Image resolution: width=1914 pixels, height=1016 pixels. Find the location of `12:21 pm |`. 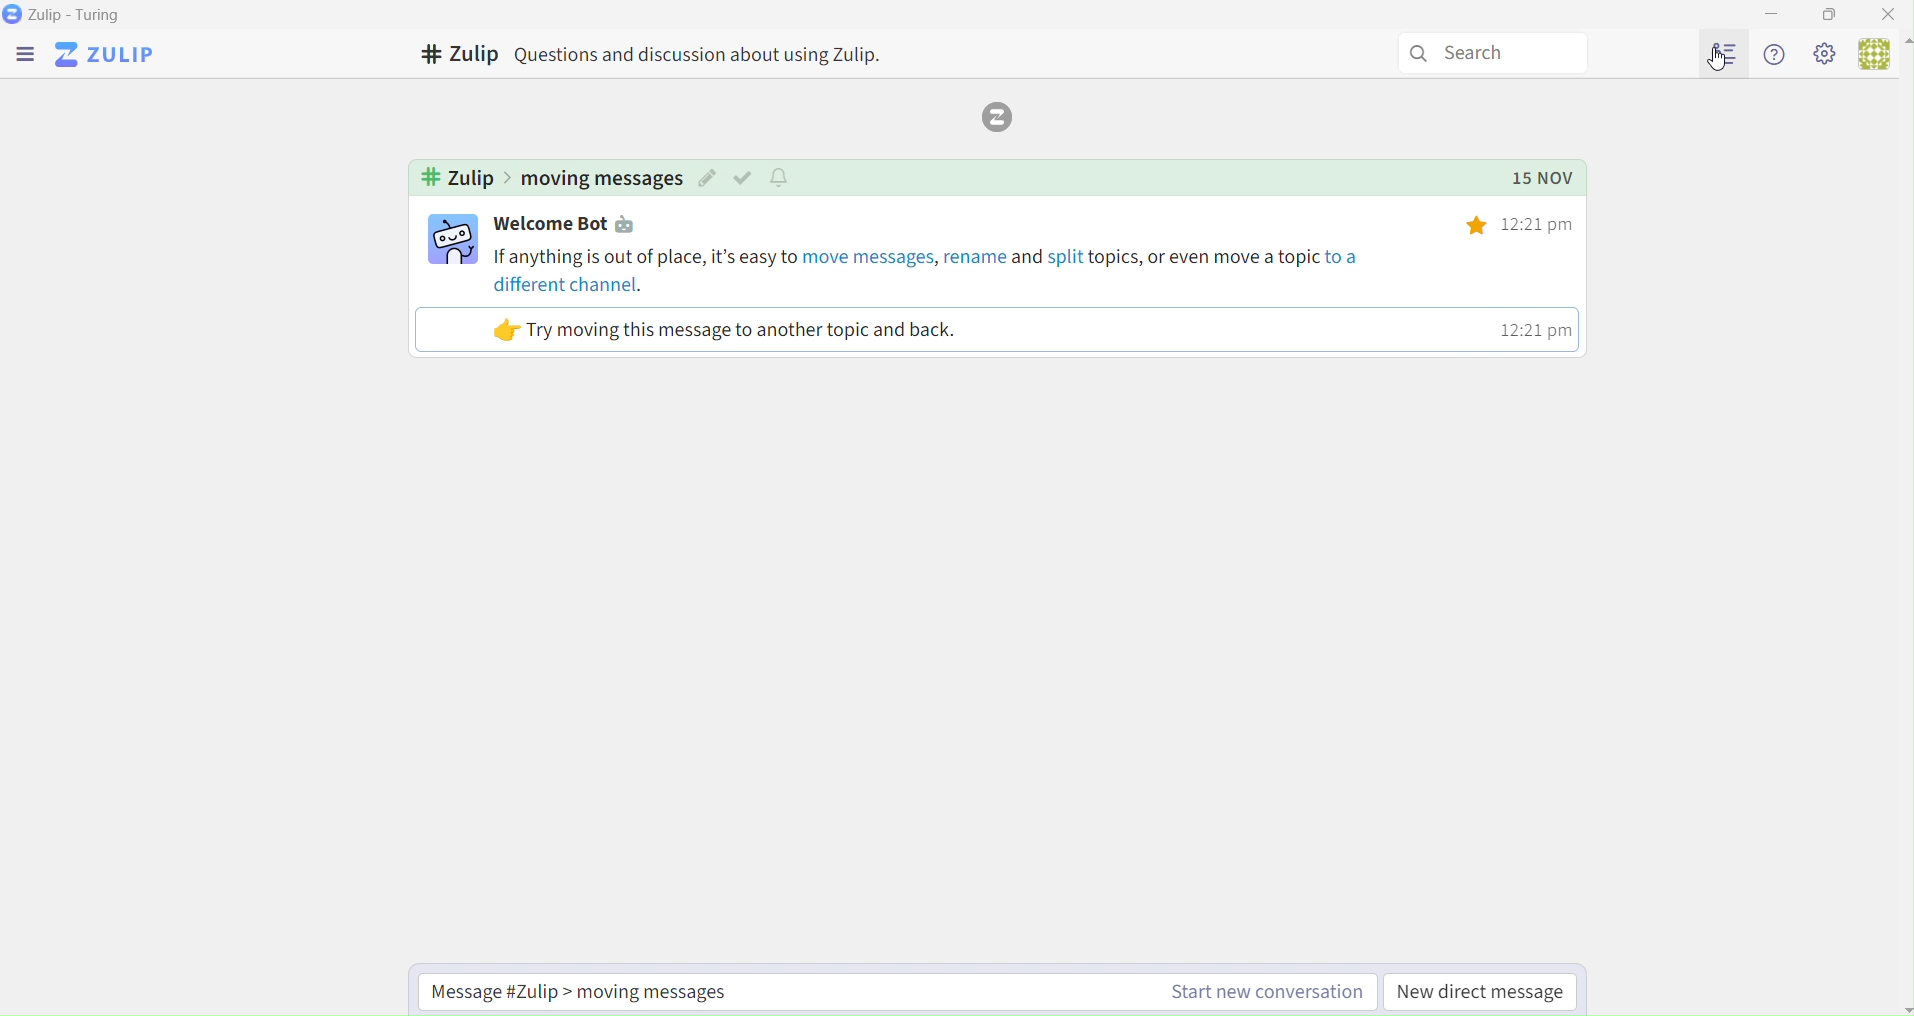

12:21 pm | is located at coordinates (1533, 329).